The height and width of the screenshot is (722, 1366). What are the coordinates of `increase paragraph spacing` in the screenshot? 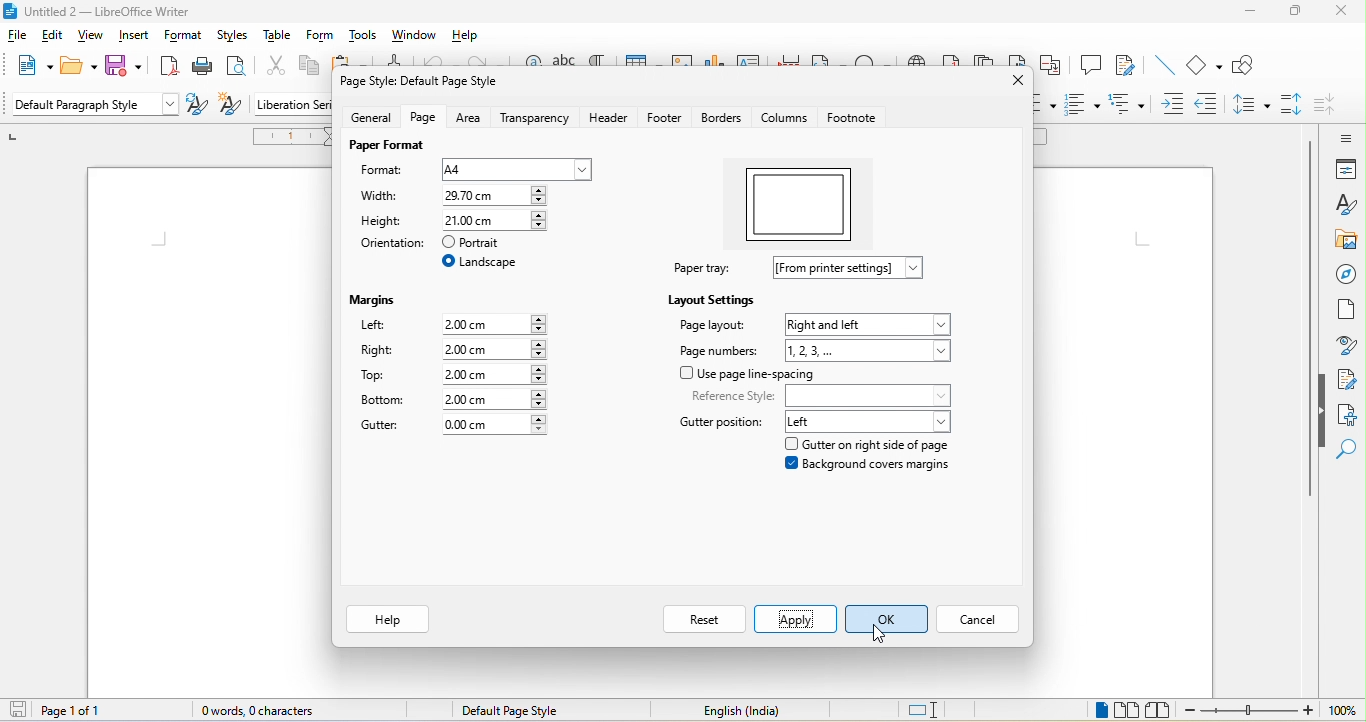 It's located at (1293, 107).